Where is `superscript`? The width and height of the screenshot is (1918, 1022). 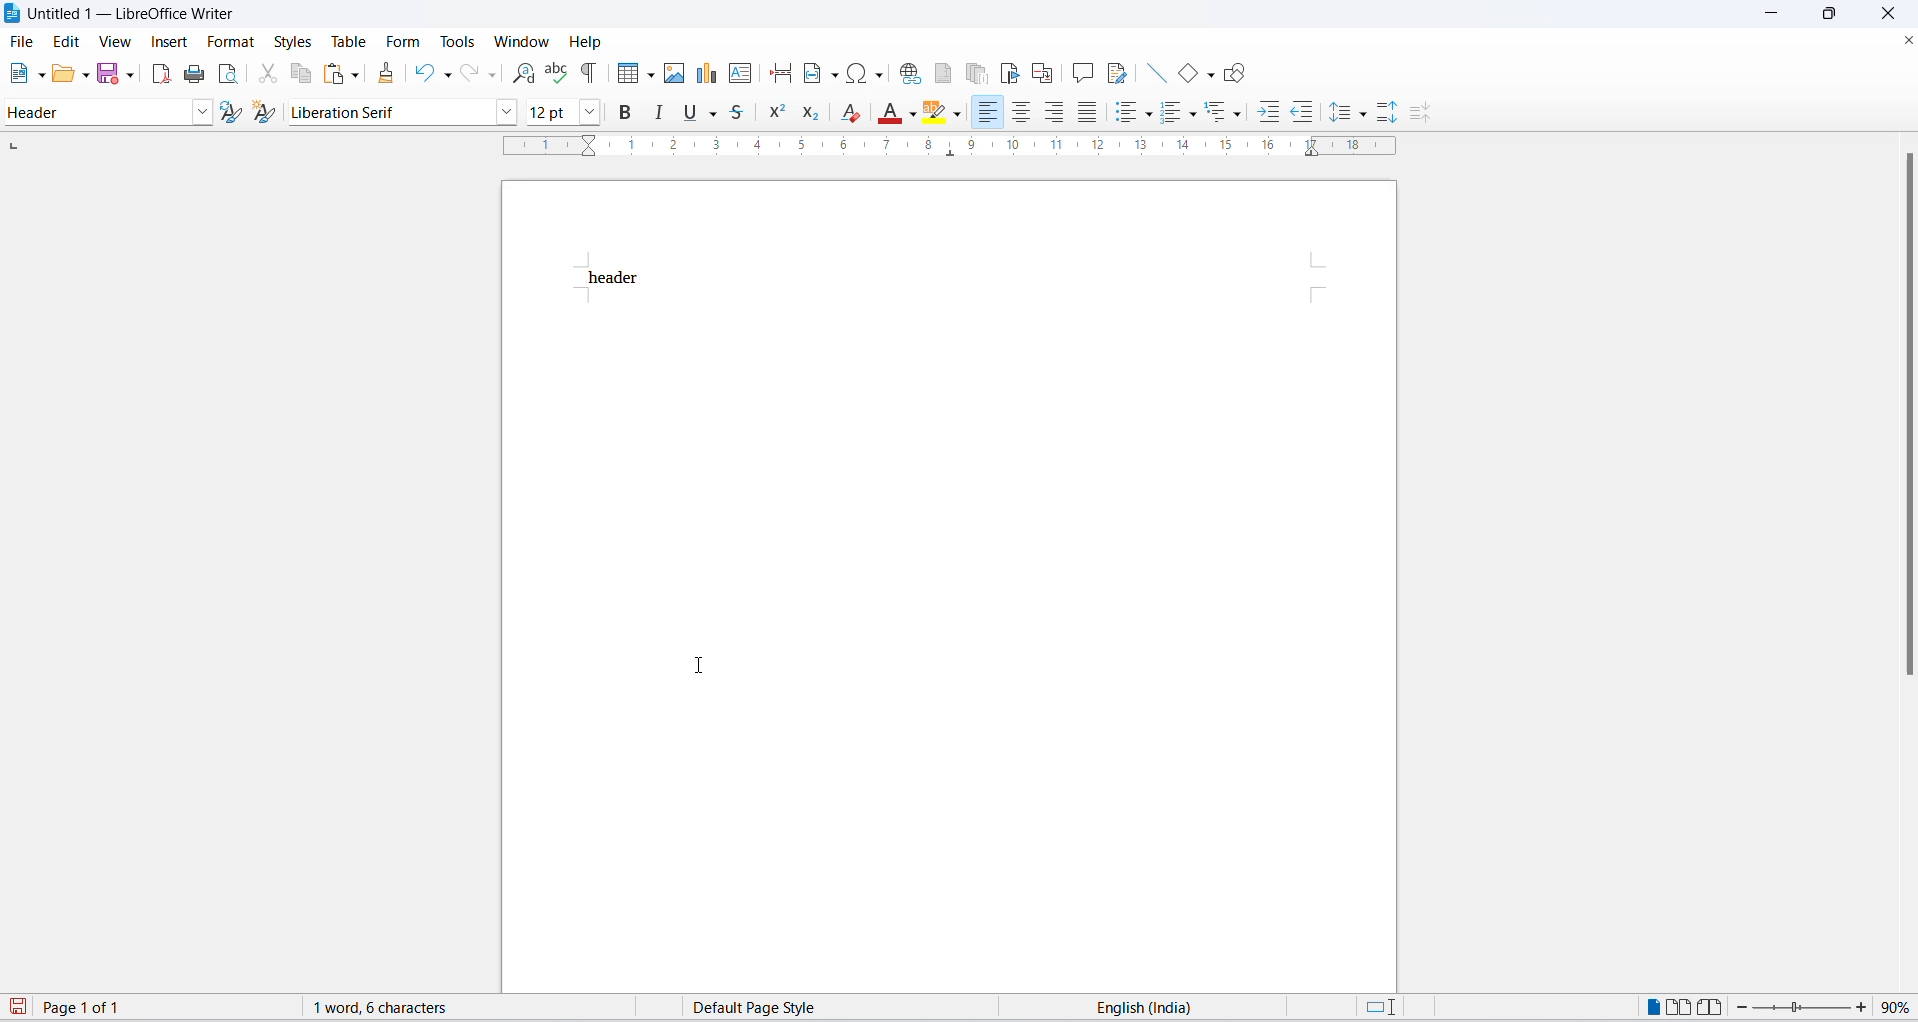 superscript is located at coordinates (780, 114).